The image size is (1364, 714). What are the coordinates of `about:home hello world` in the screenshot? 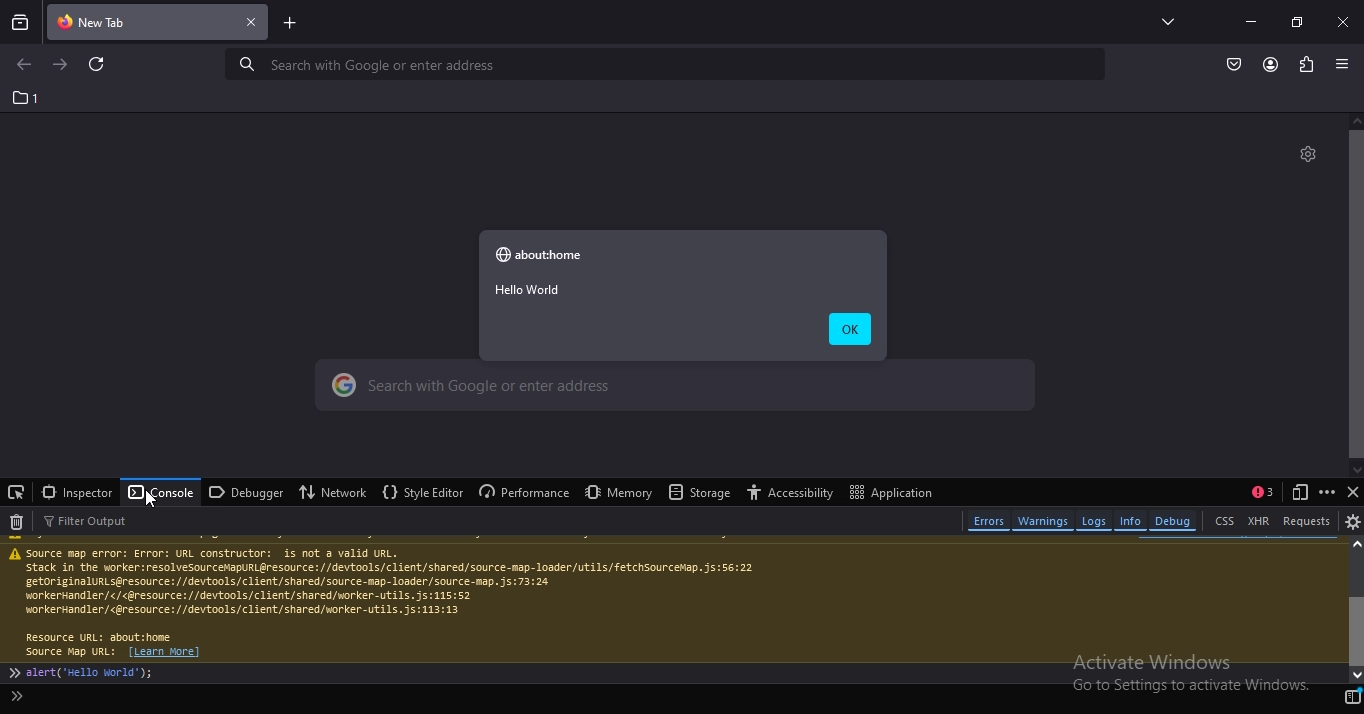 It's located at (543, 276).